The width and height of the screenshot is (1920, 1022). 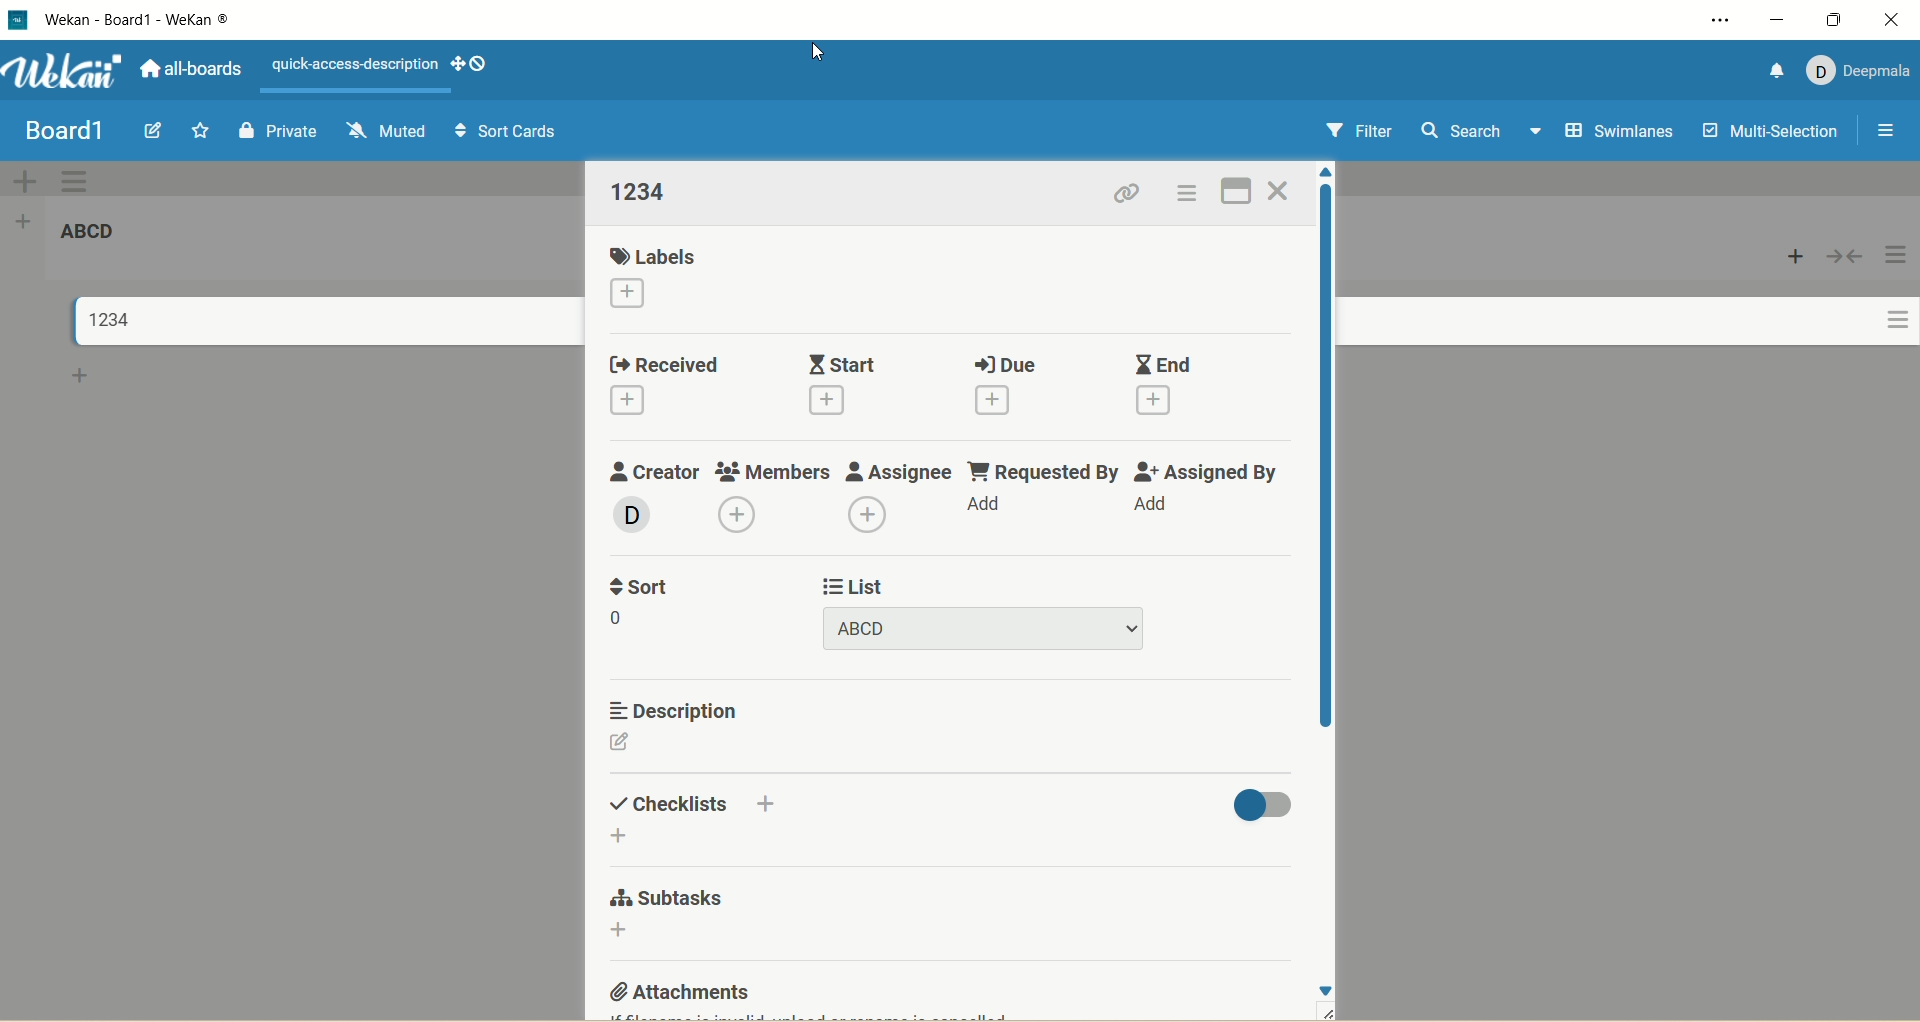 I want to click on wekan, so click(x=63, y=72).